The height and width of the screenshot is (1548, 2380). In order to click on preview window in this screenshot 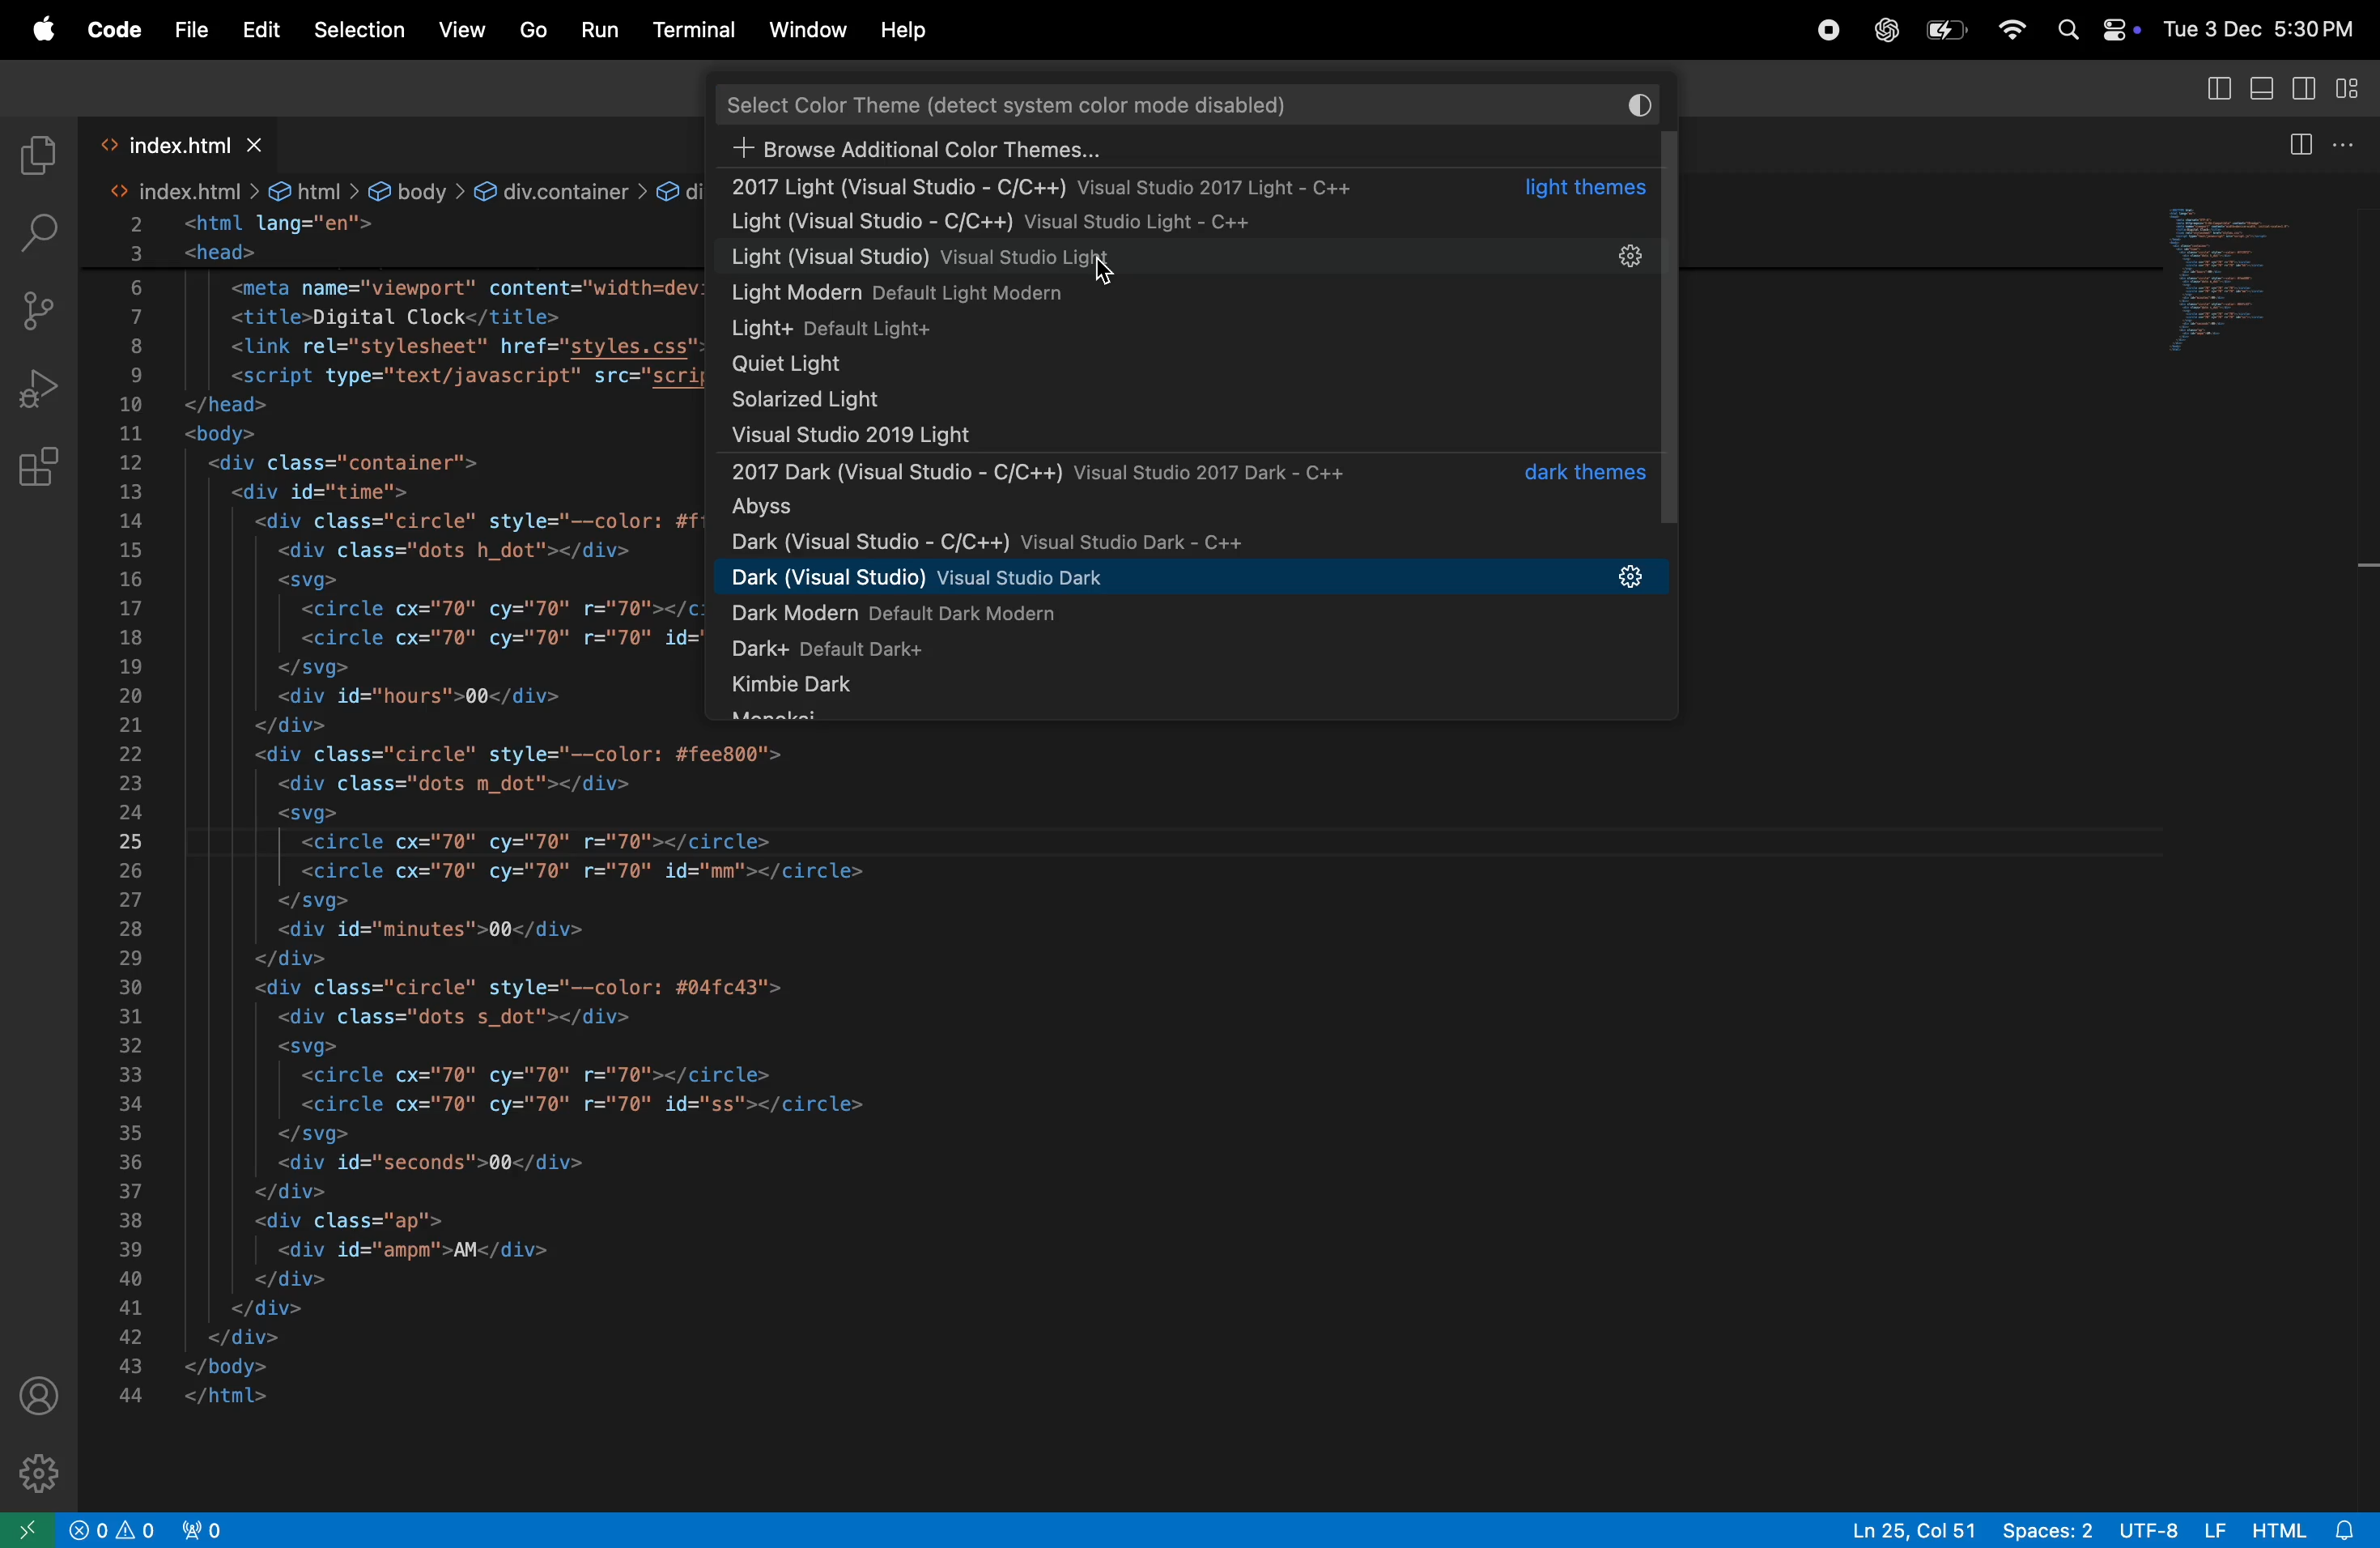, I will do `click(2236, 275)`.